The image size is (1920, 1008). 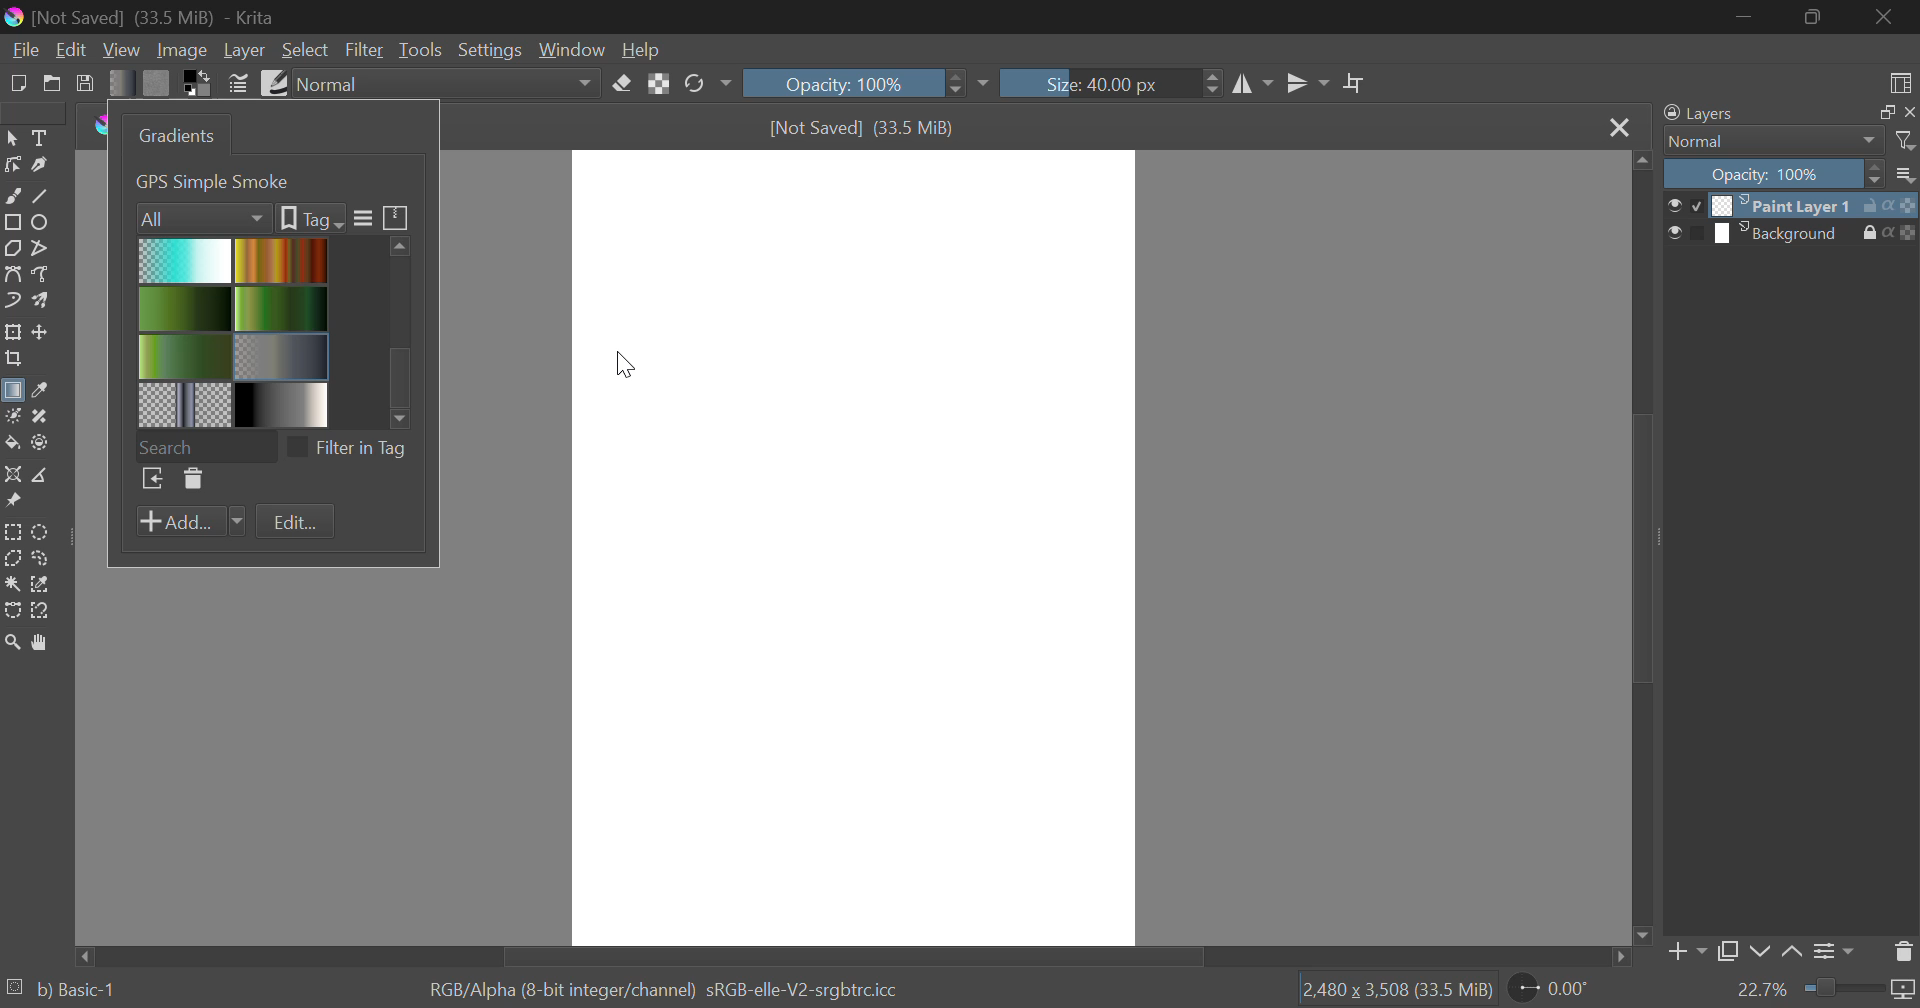 What do you see at coordinates (858, 544) in the screenshot?
I see `Document Workspace` at bounding box center [858, 544].